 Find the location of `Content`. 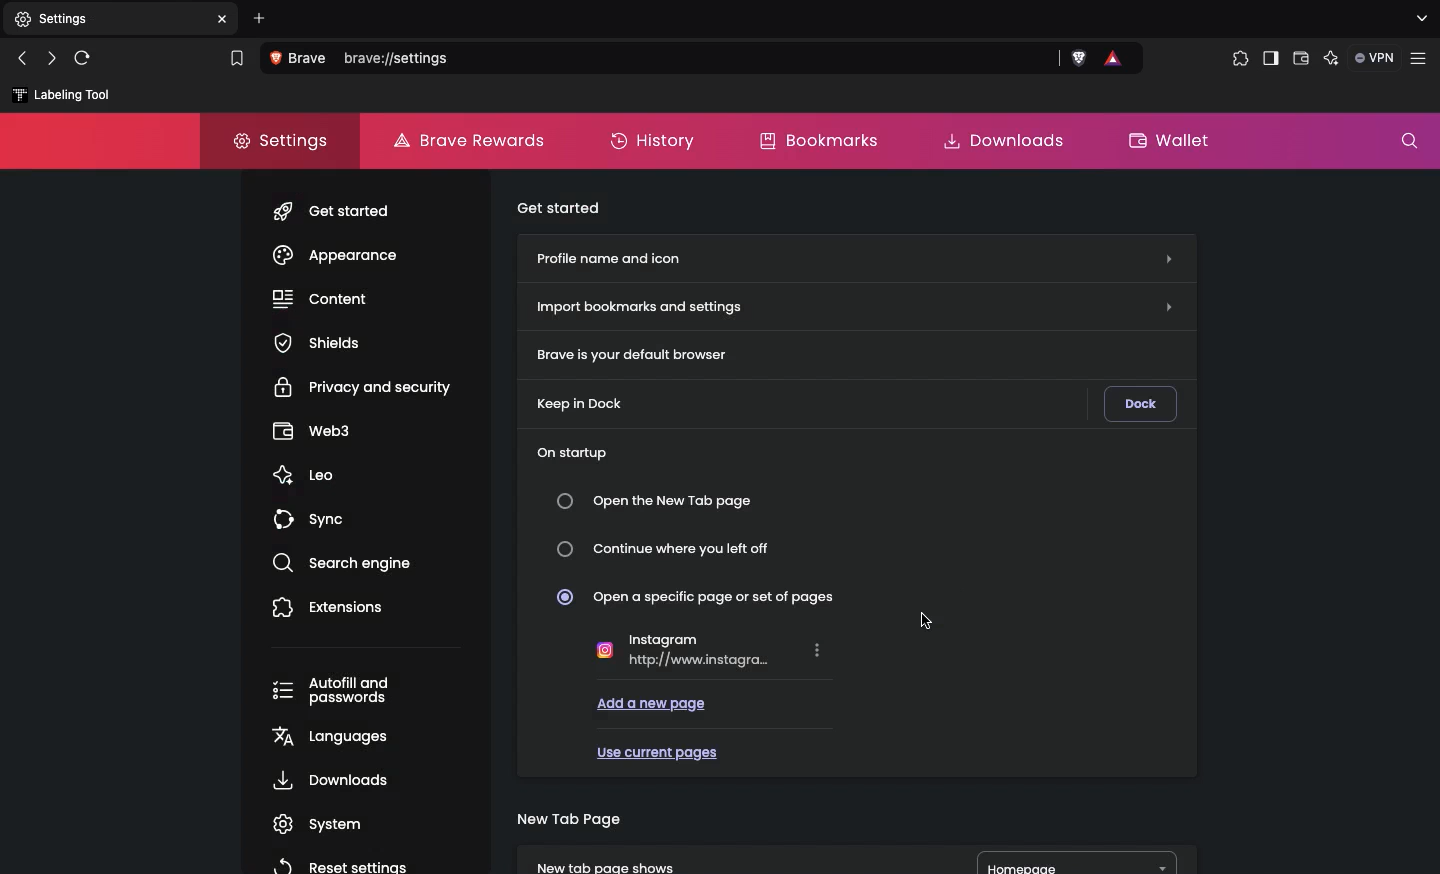

Content is located at coordinates (321, 297).